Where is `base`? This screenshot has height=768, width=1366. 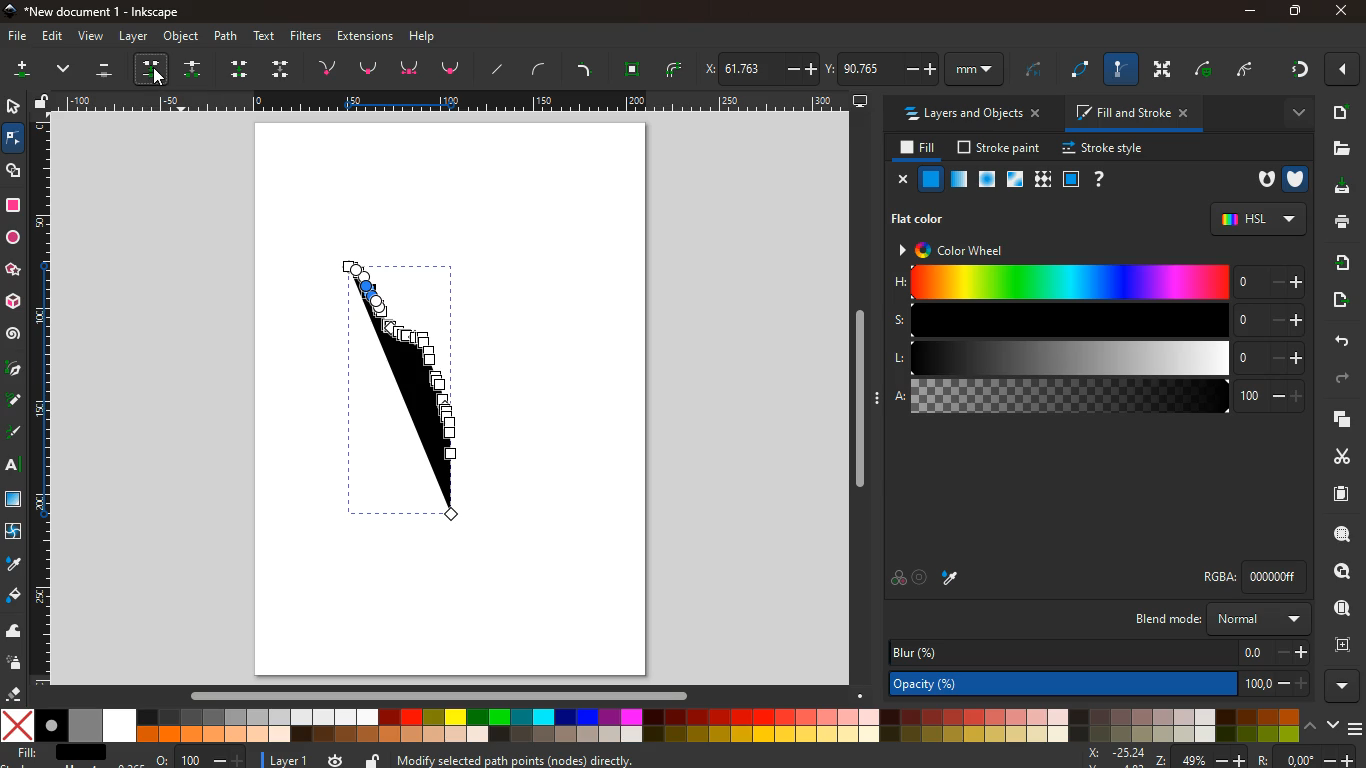 base is located at coordinates (412, 69).